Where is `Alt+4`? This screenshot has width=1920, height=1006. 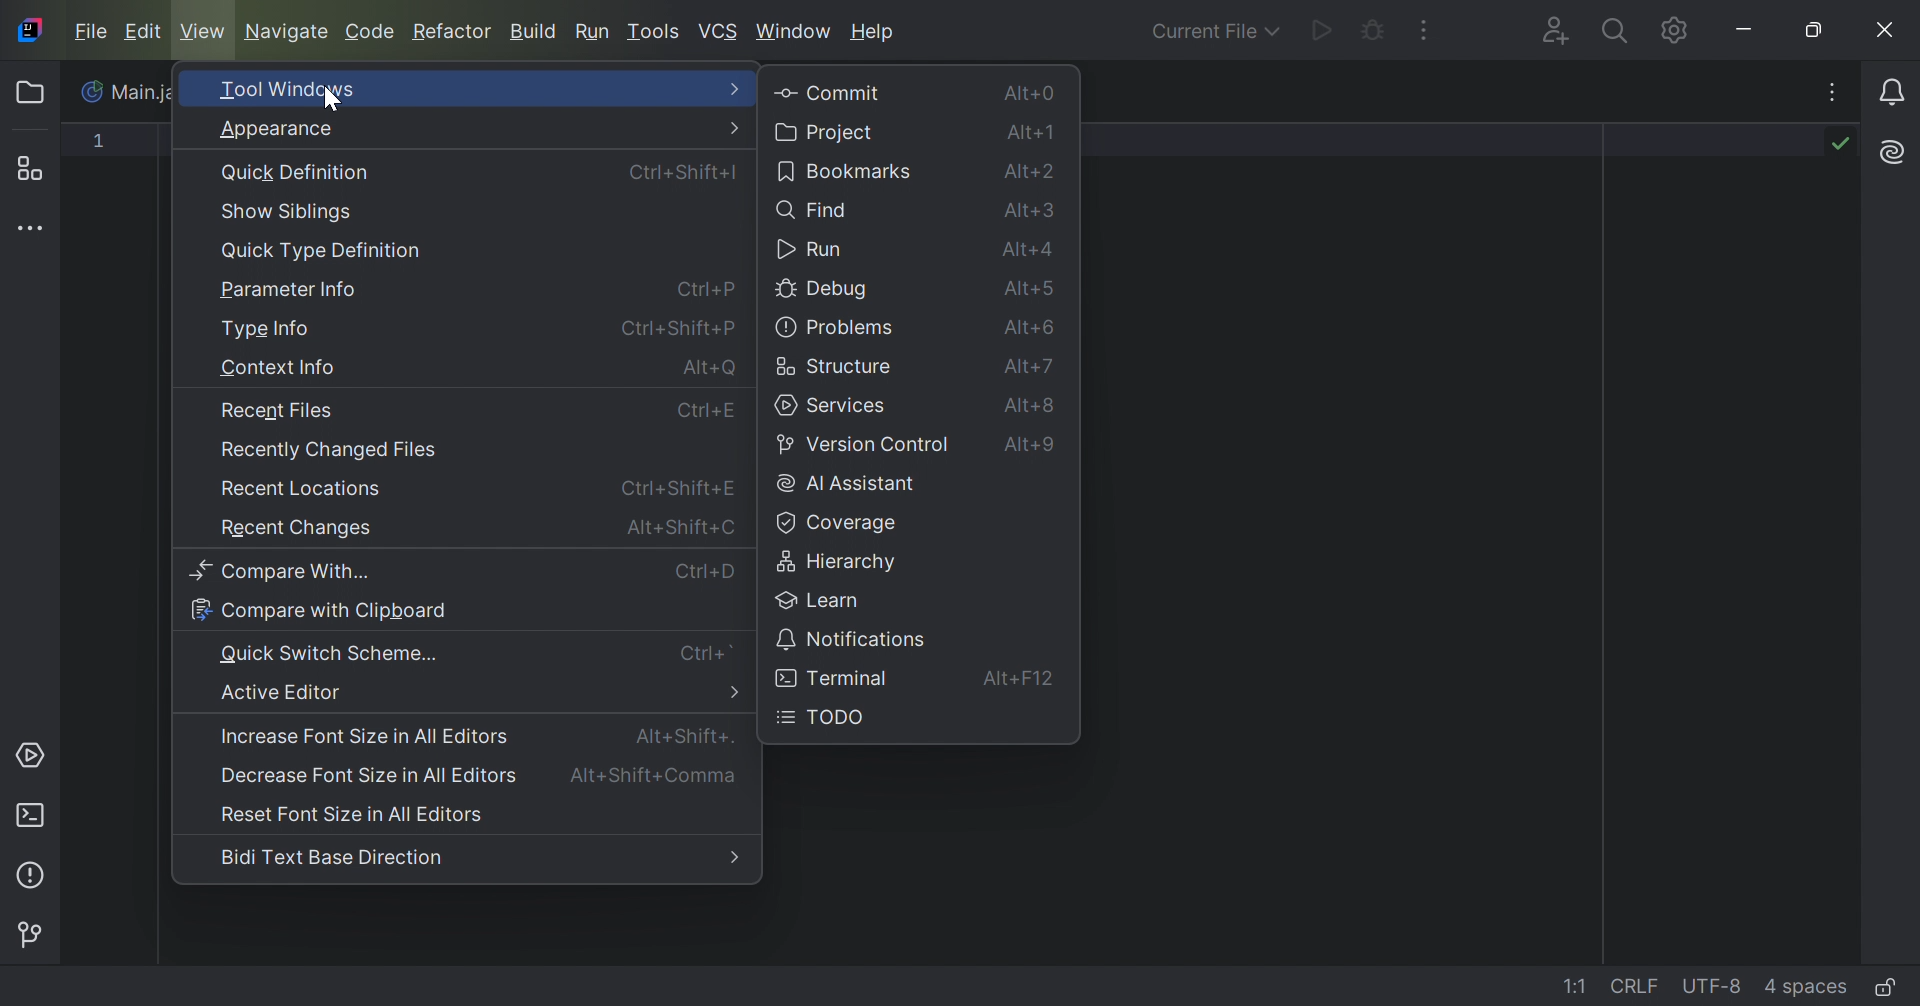
Alt+4 is located at coordinates (1031, 252).